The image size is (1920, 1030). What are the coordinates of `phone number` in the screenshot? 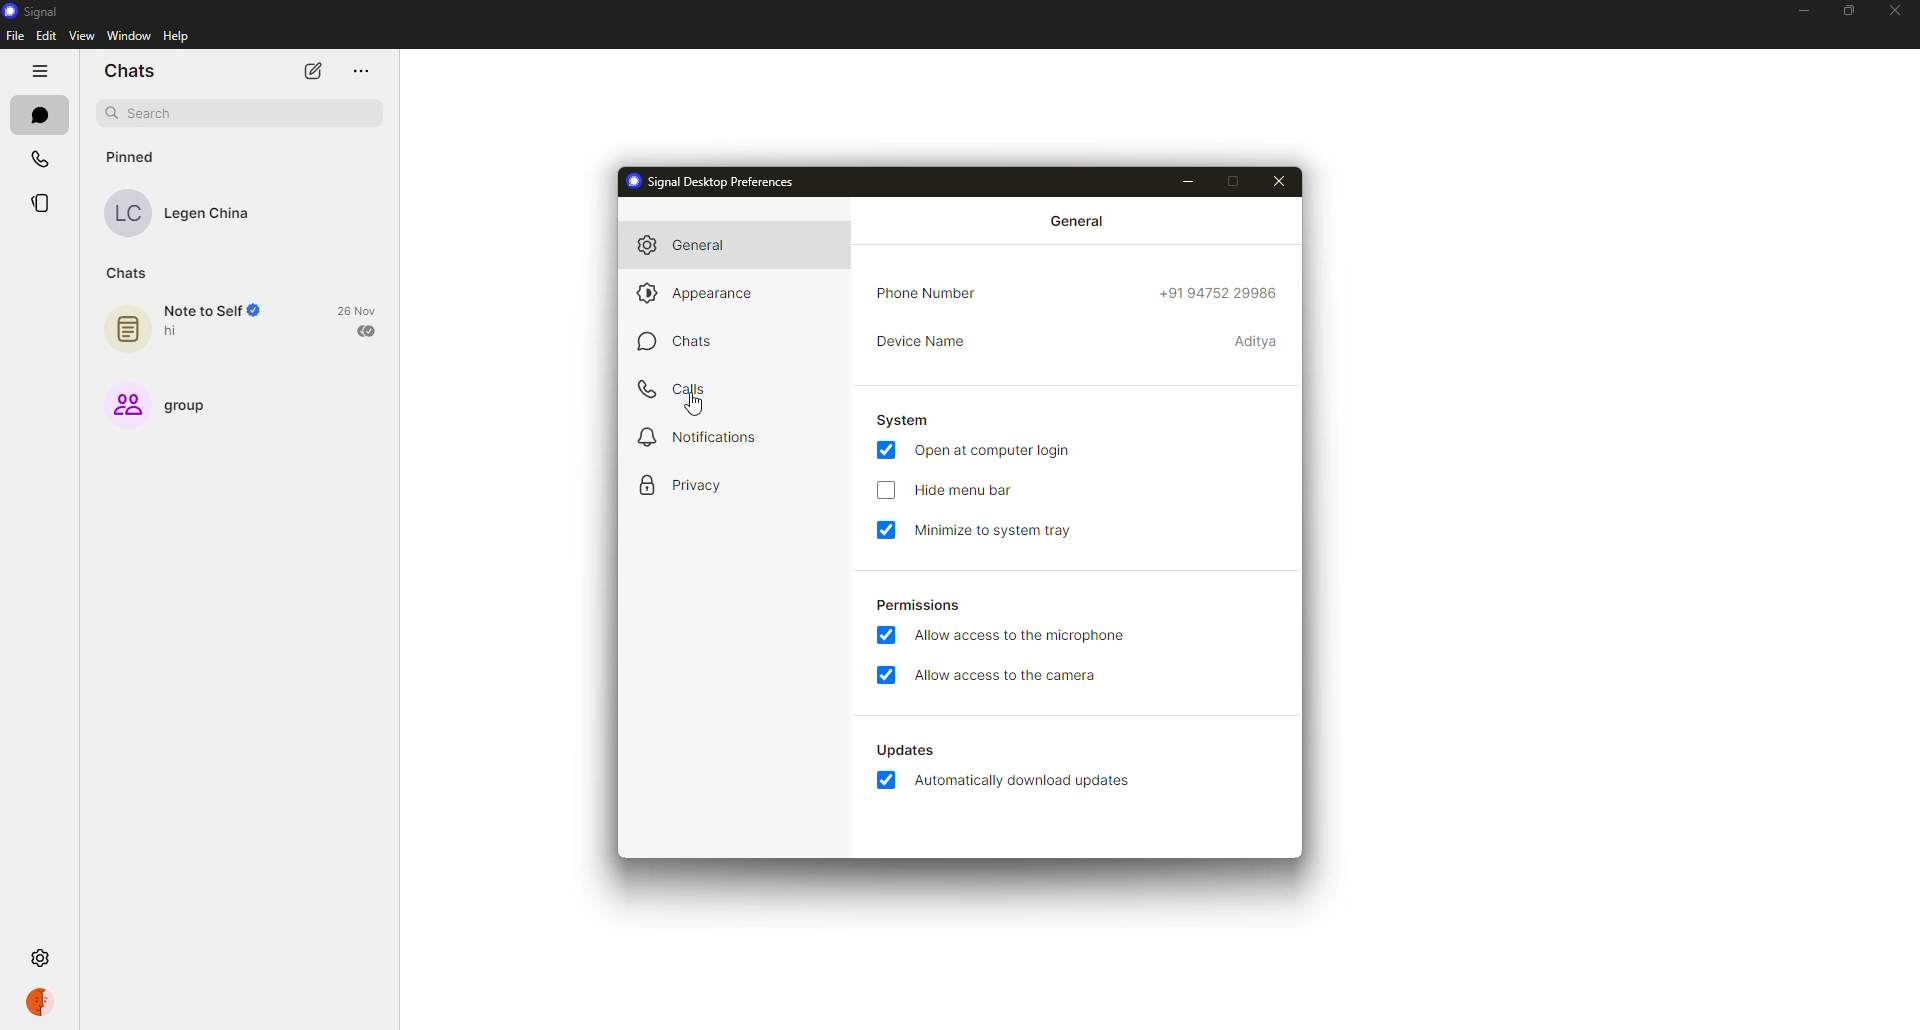 It's located at (928, 293).